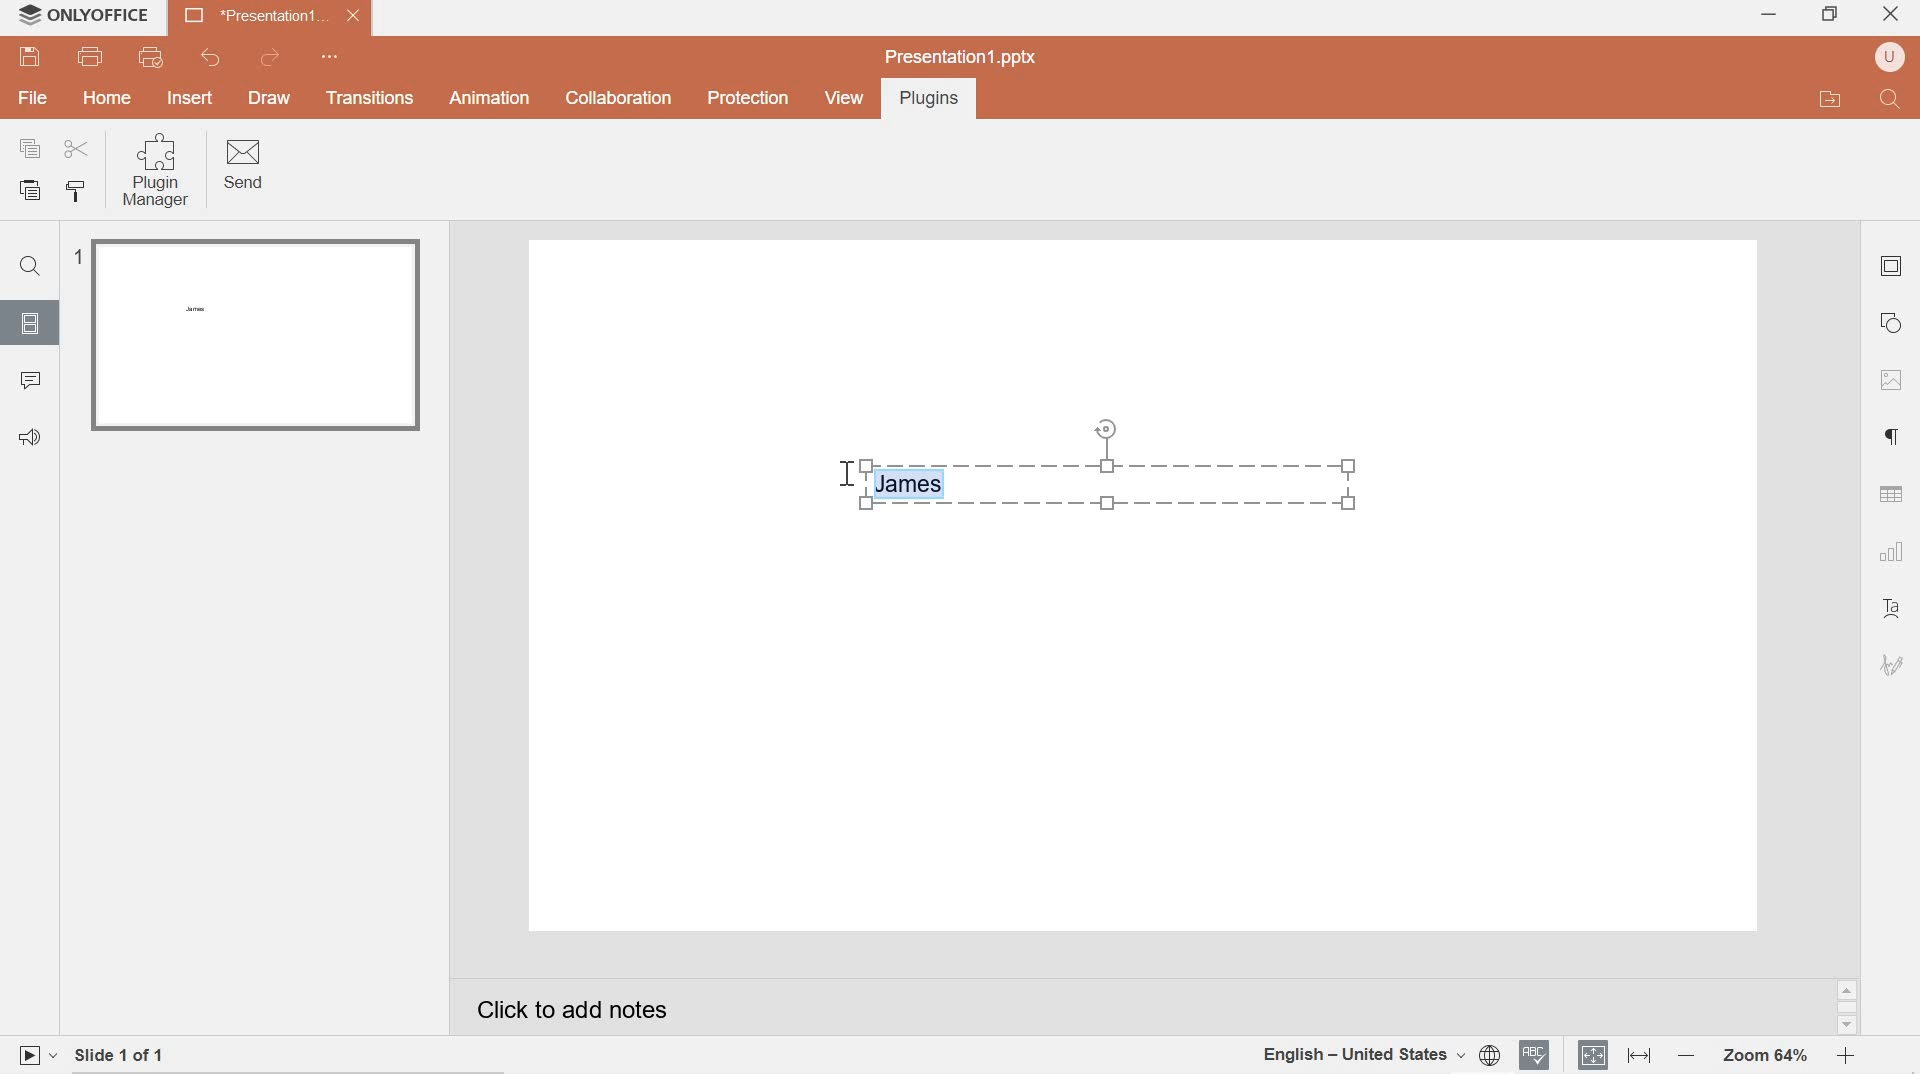  What do you see at coordinates (1894, 11) in the screenshot?
I see `close` at bounding box center [1894, 11].